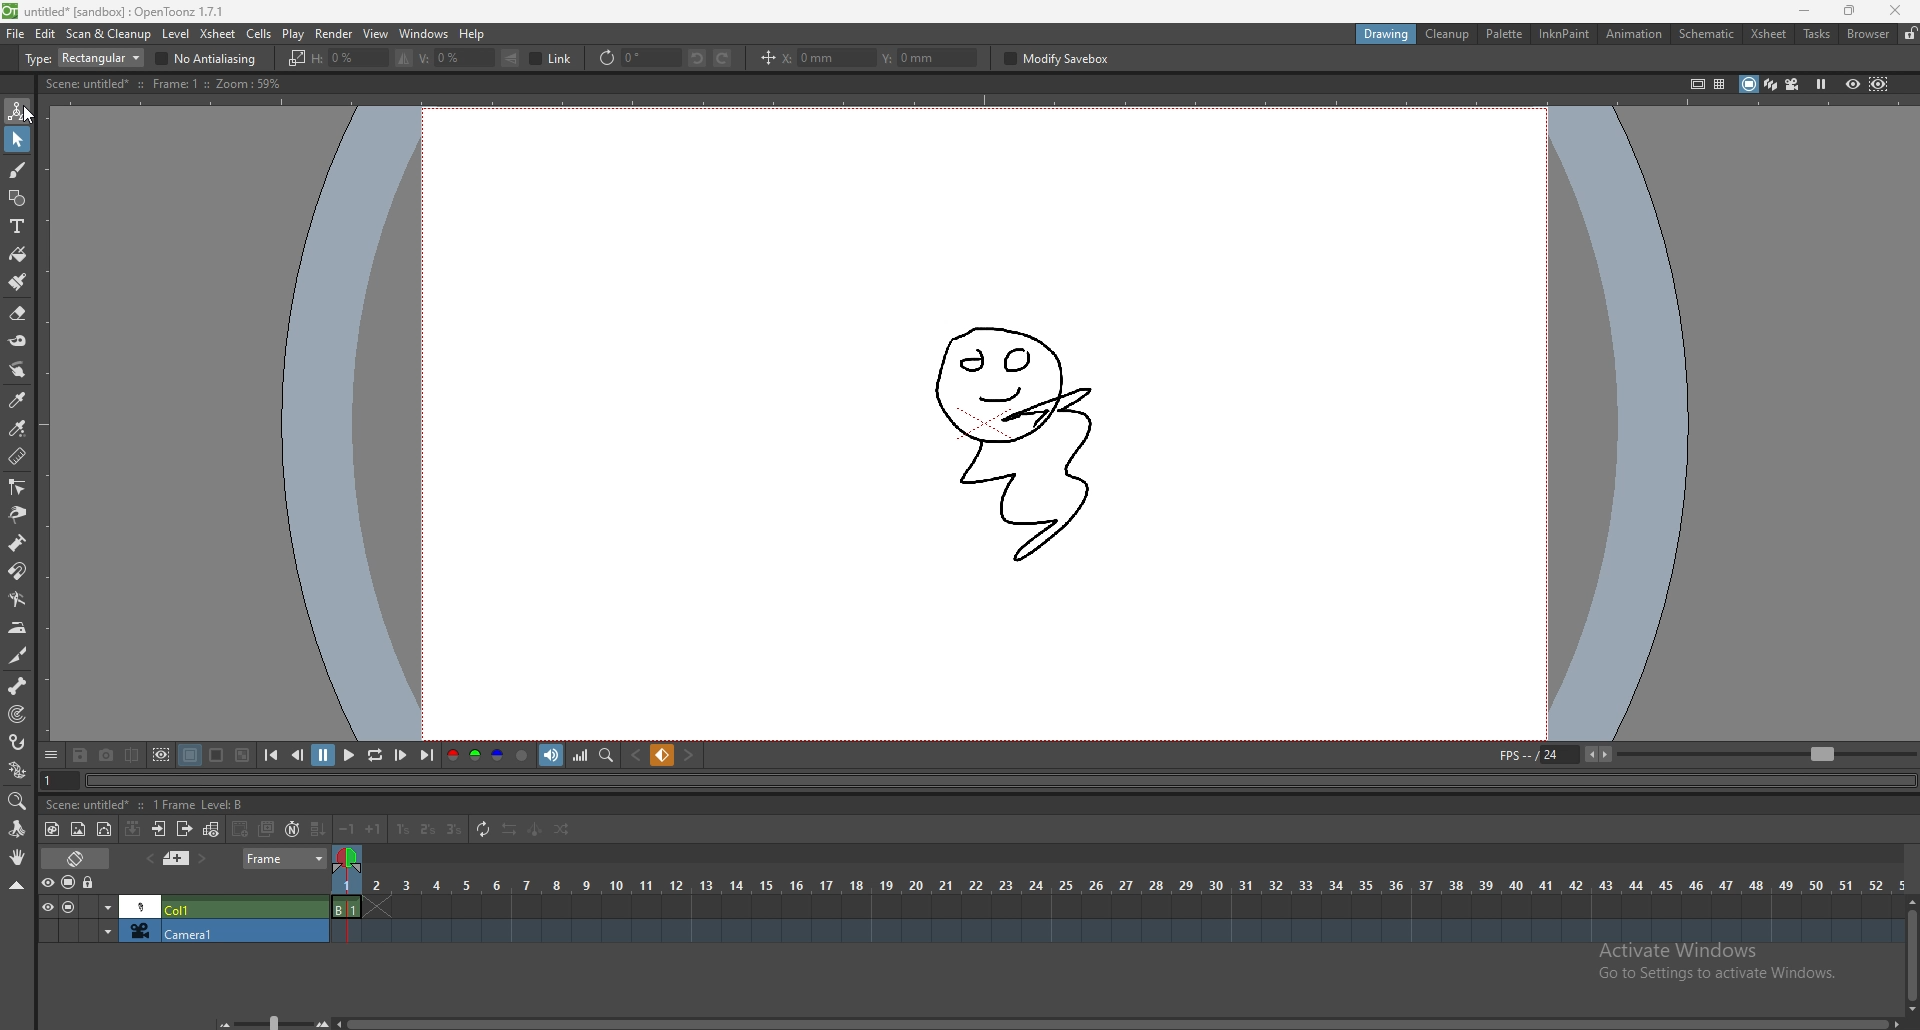 This screenshot has height=1030, width=1920. Describe the element at coordinates (149, 859) in the screenshot. I see `previous memo` at that location.